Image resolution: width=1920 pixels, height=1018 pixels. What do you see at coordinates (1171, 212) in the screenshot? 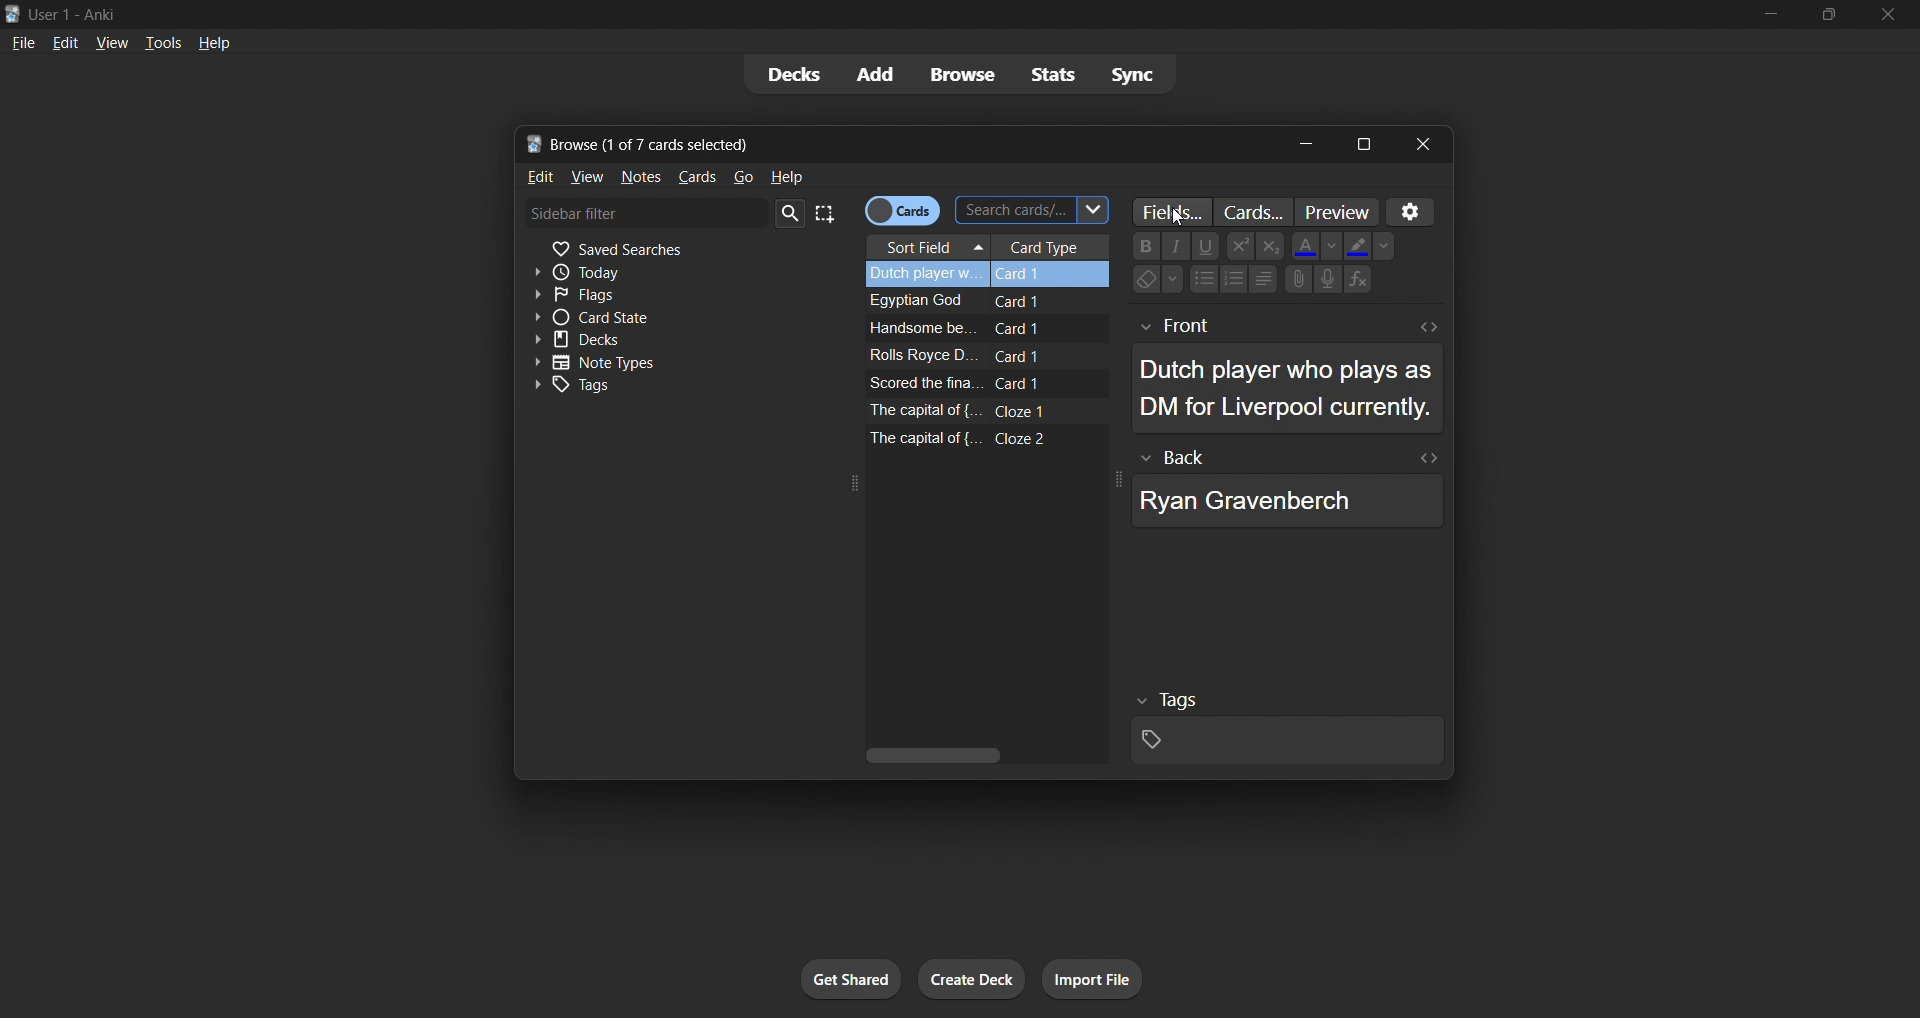
I see `customize fields` at bounding box center [1171, 212].